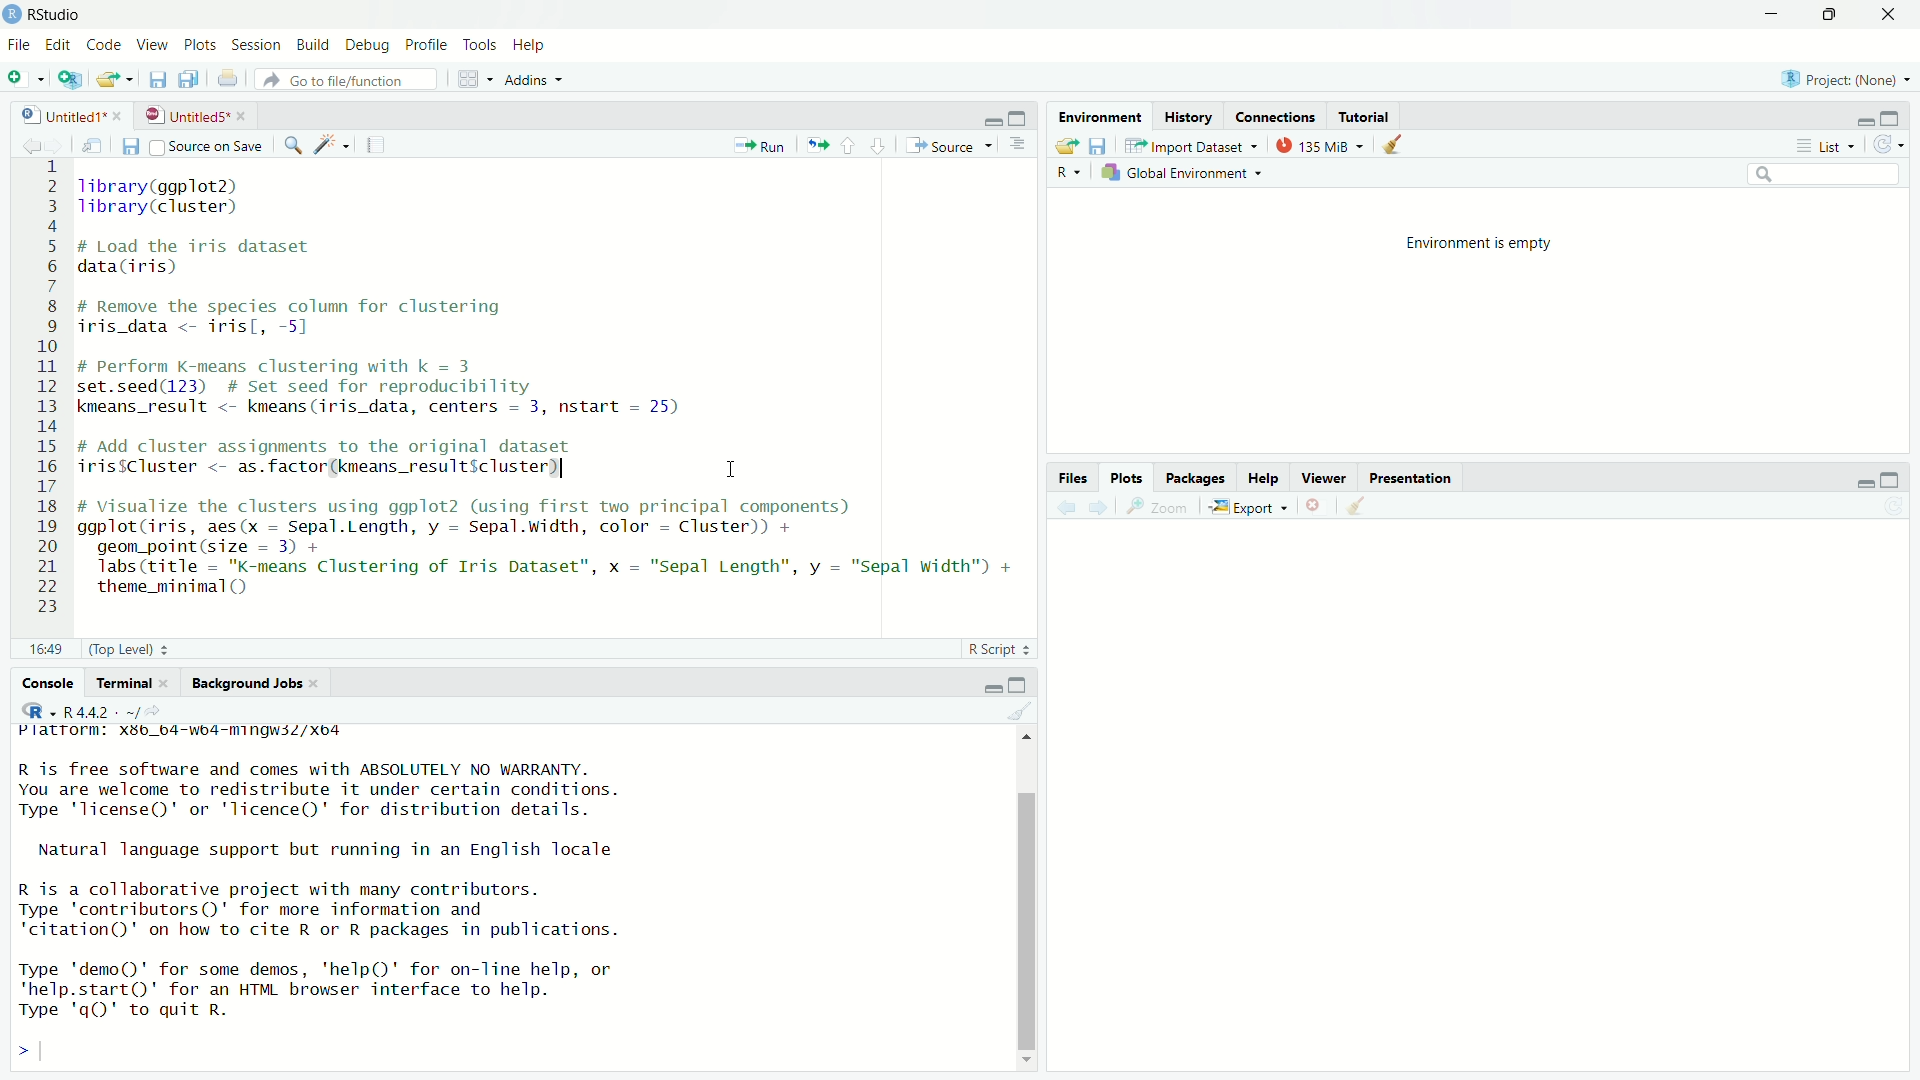  What do you see at coordinates (1419, 477) in the screenshot?
I see `presentation` at bounding box center [1419, 477].